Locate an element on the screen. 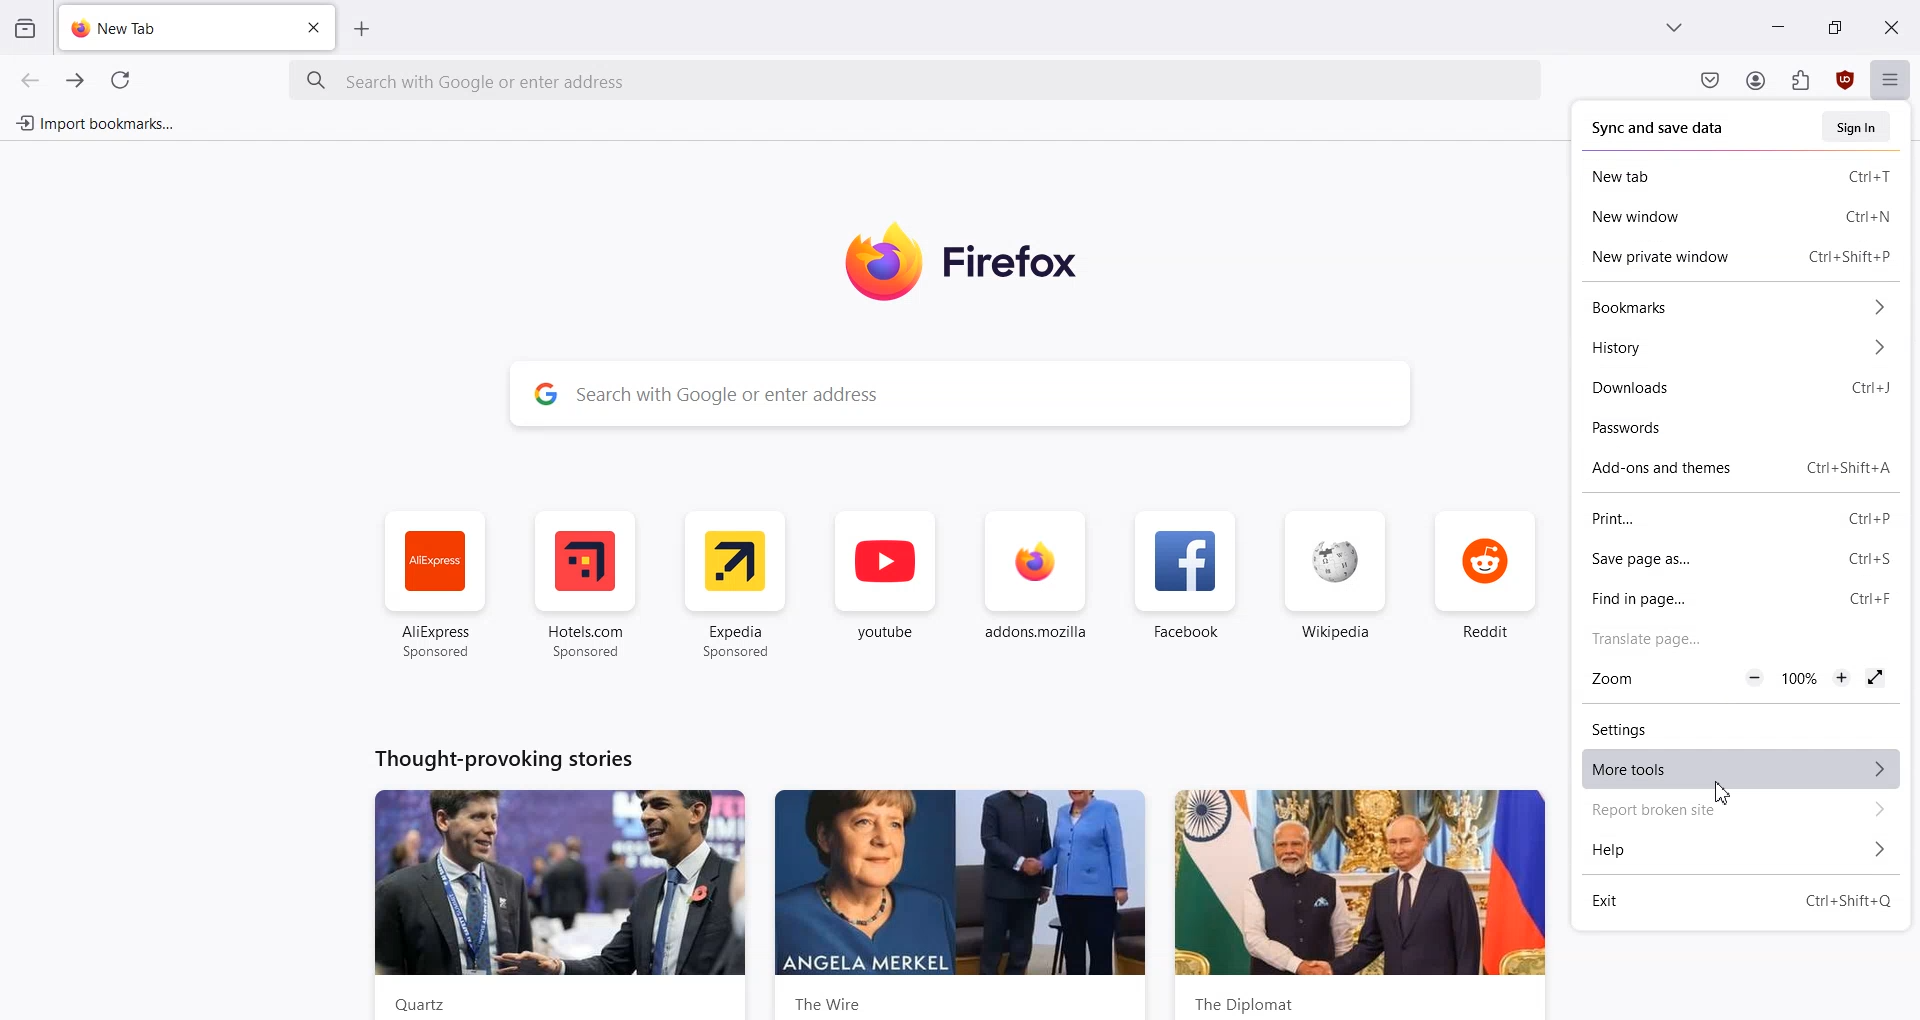 This screenshot has height=1020, width=1920. Shortcut key is located at coordinates (1866, 178).